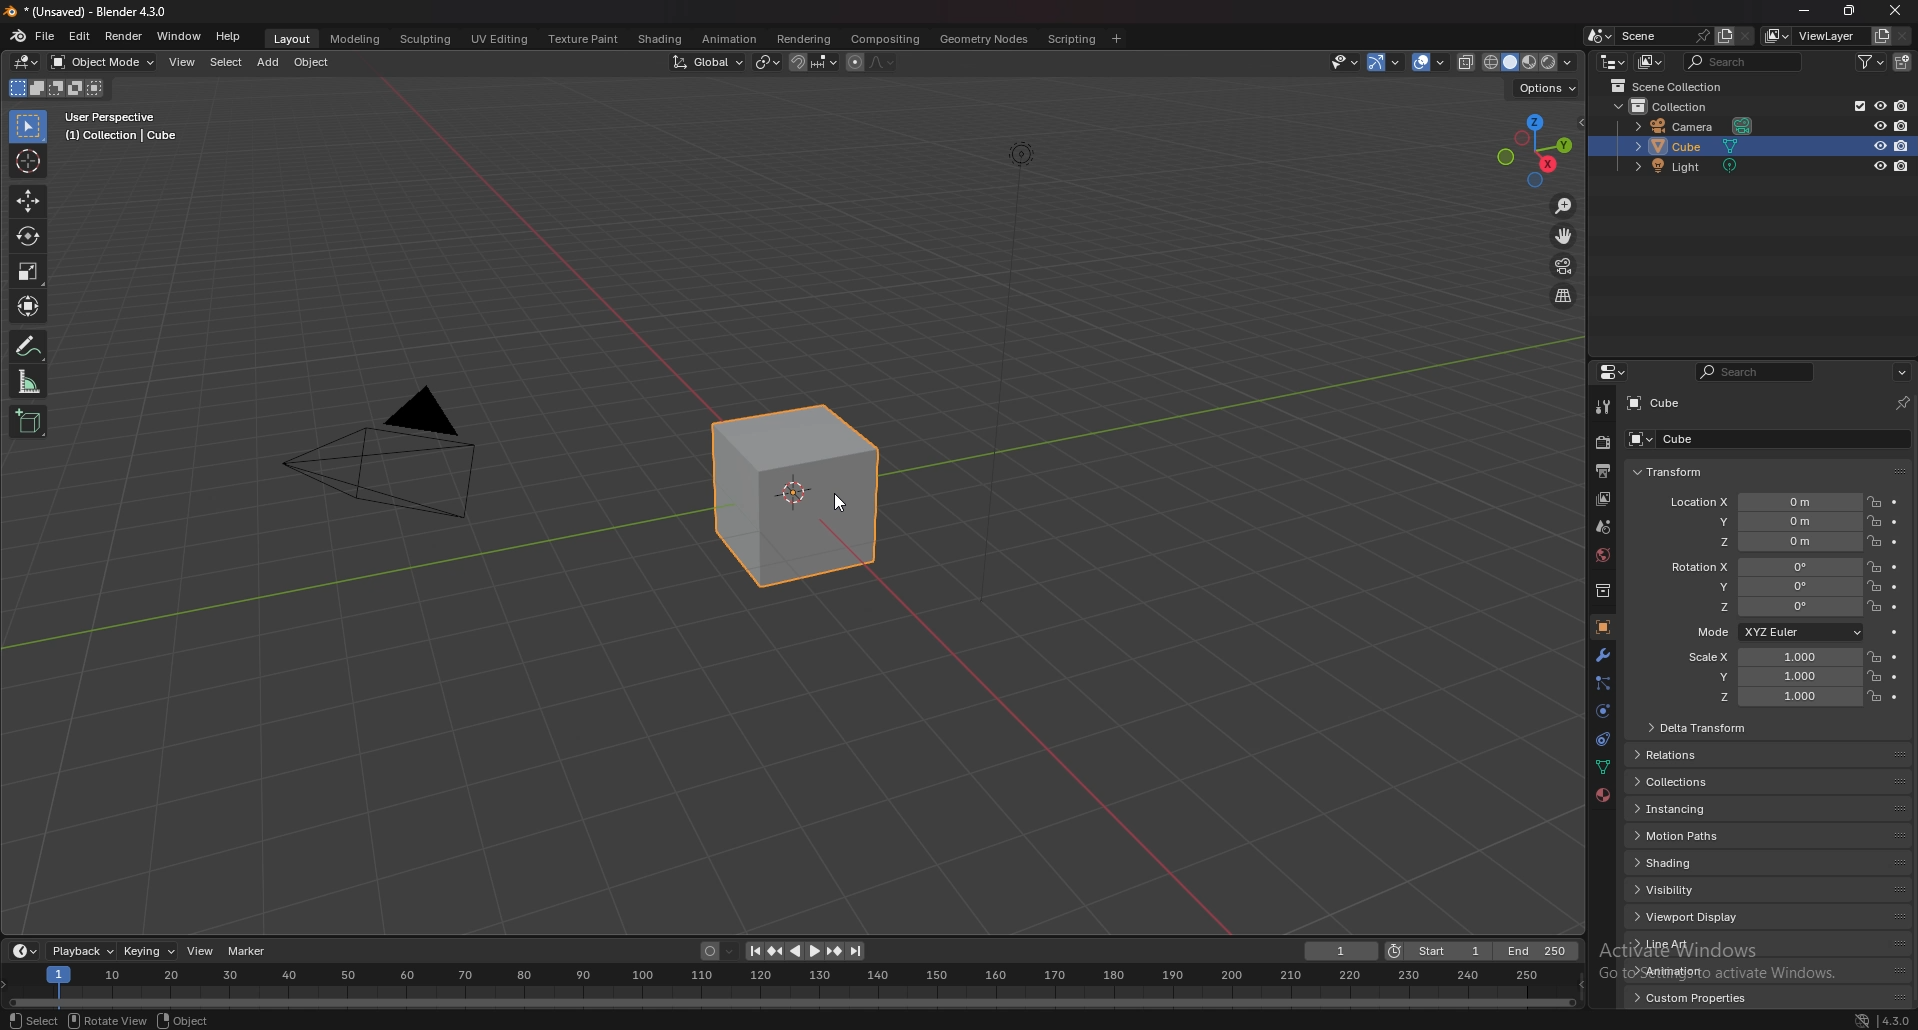 The height and width of the screenshot is (1030, 1918). What do you see at coordinates (1713, 781) in the screenshot?
I see `collections` at bounding box center [1713, 781].